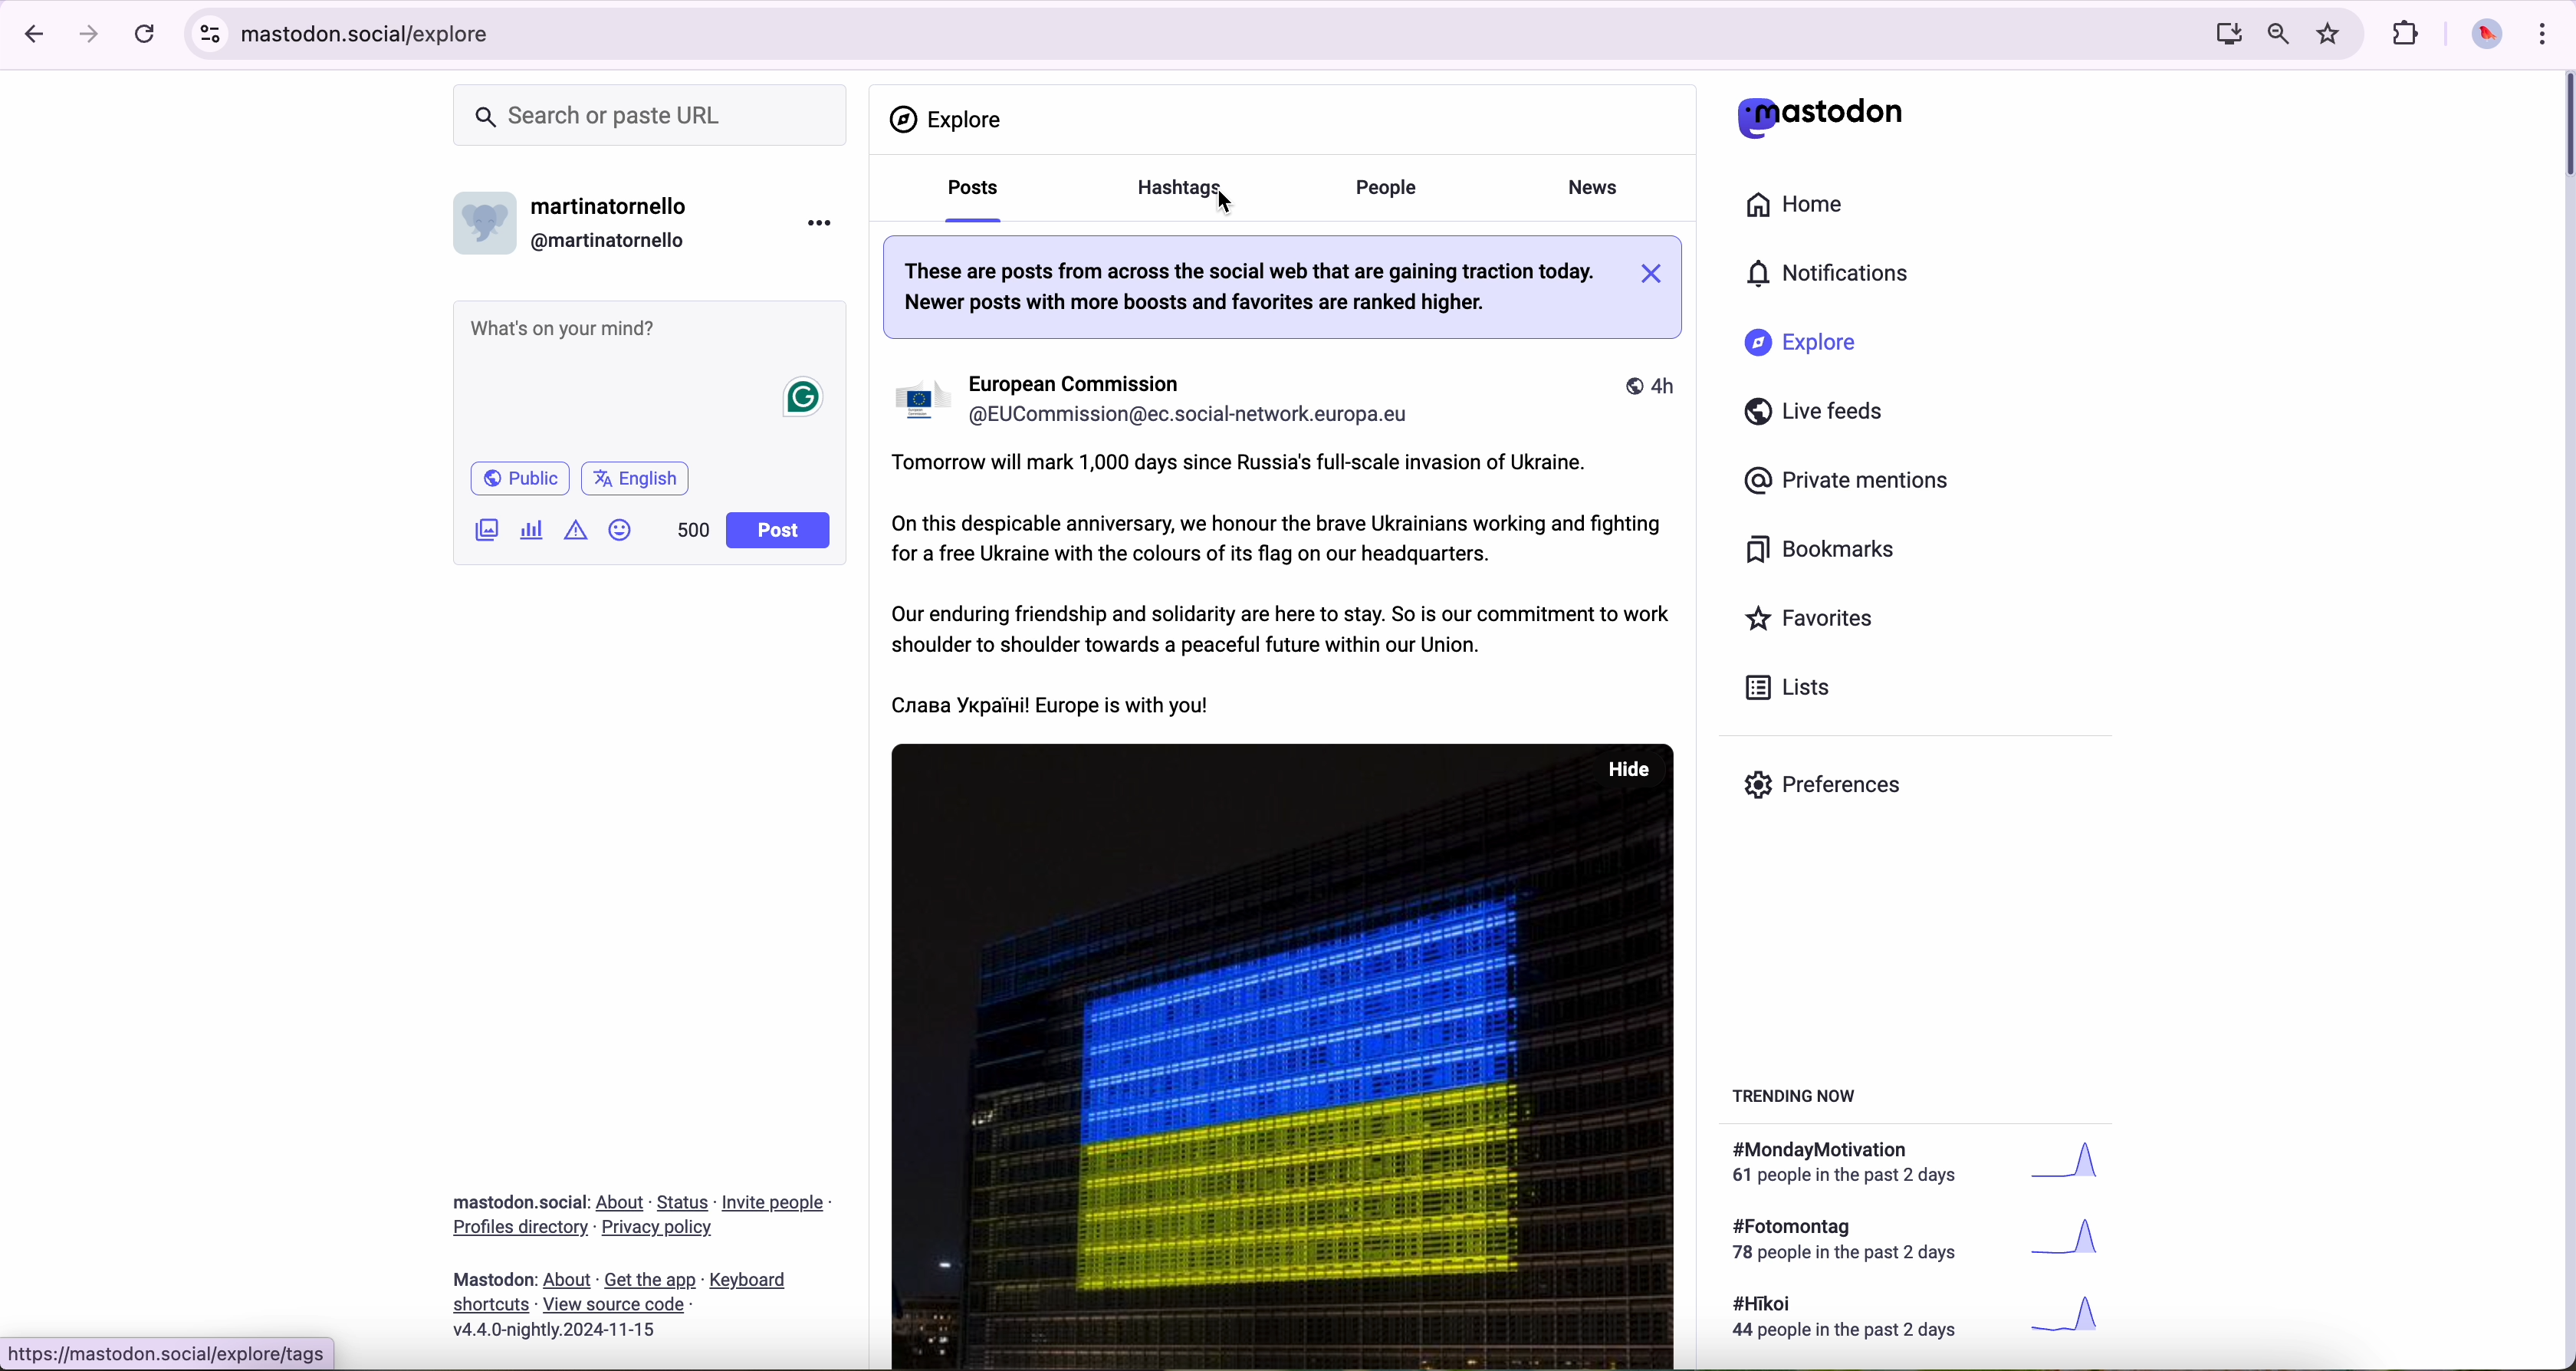 The image size is (2576, 1371). Describe the element at coordinates (1855, 1165) in the screenshot. I see `text` at that location.